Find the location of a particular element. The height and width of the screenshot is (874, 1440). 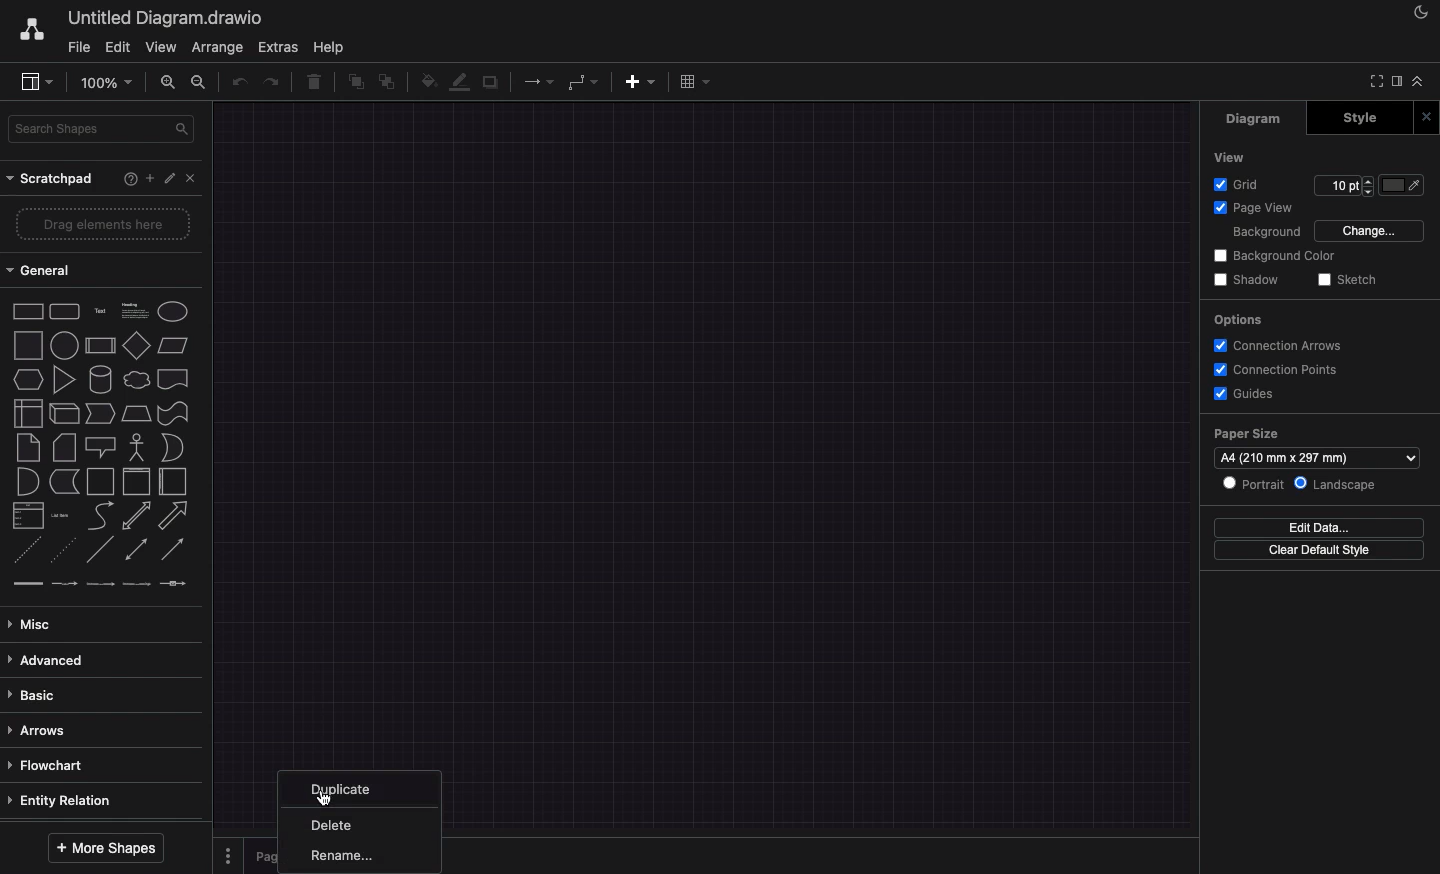

help is located at coordinates (130, 179).